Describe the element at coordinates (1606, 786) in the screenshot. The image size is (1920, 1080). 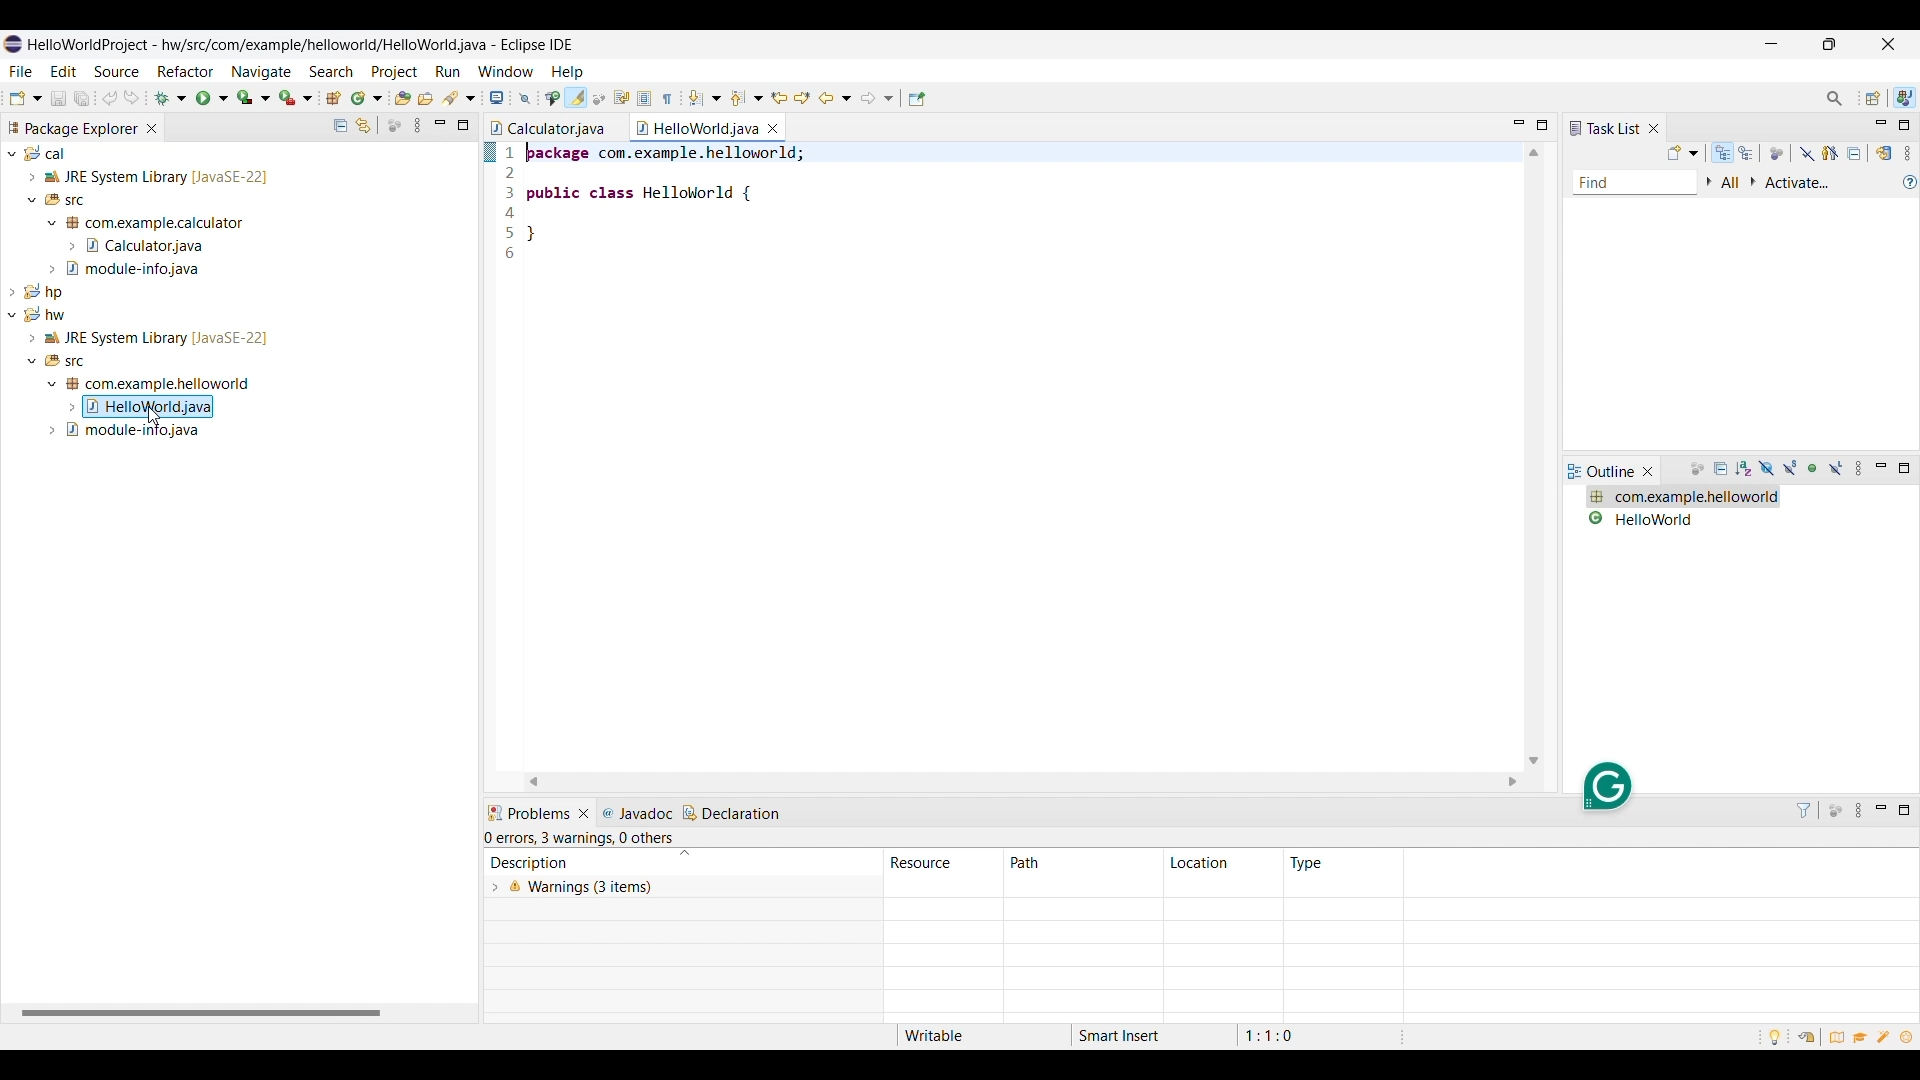
I see `Grammarly grammar checker` at that location.